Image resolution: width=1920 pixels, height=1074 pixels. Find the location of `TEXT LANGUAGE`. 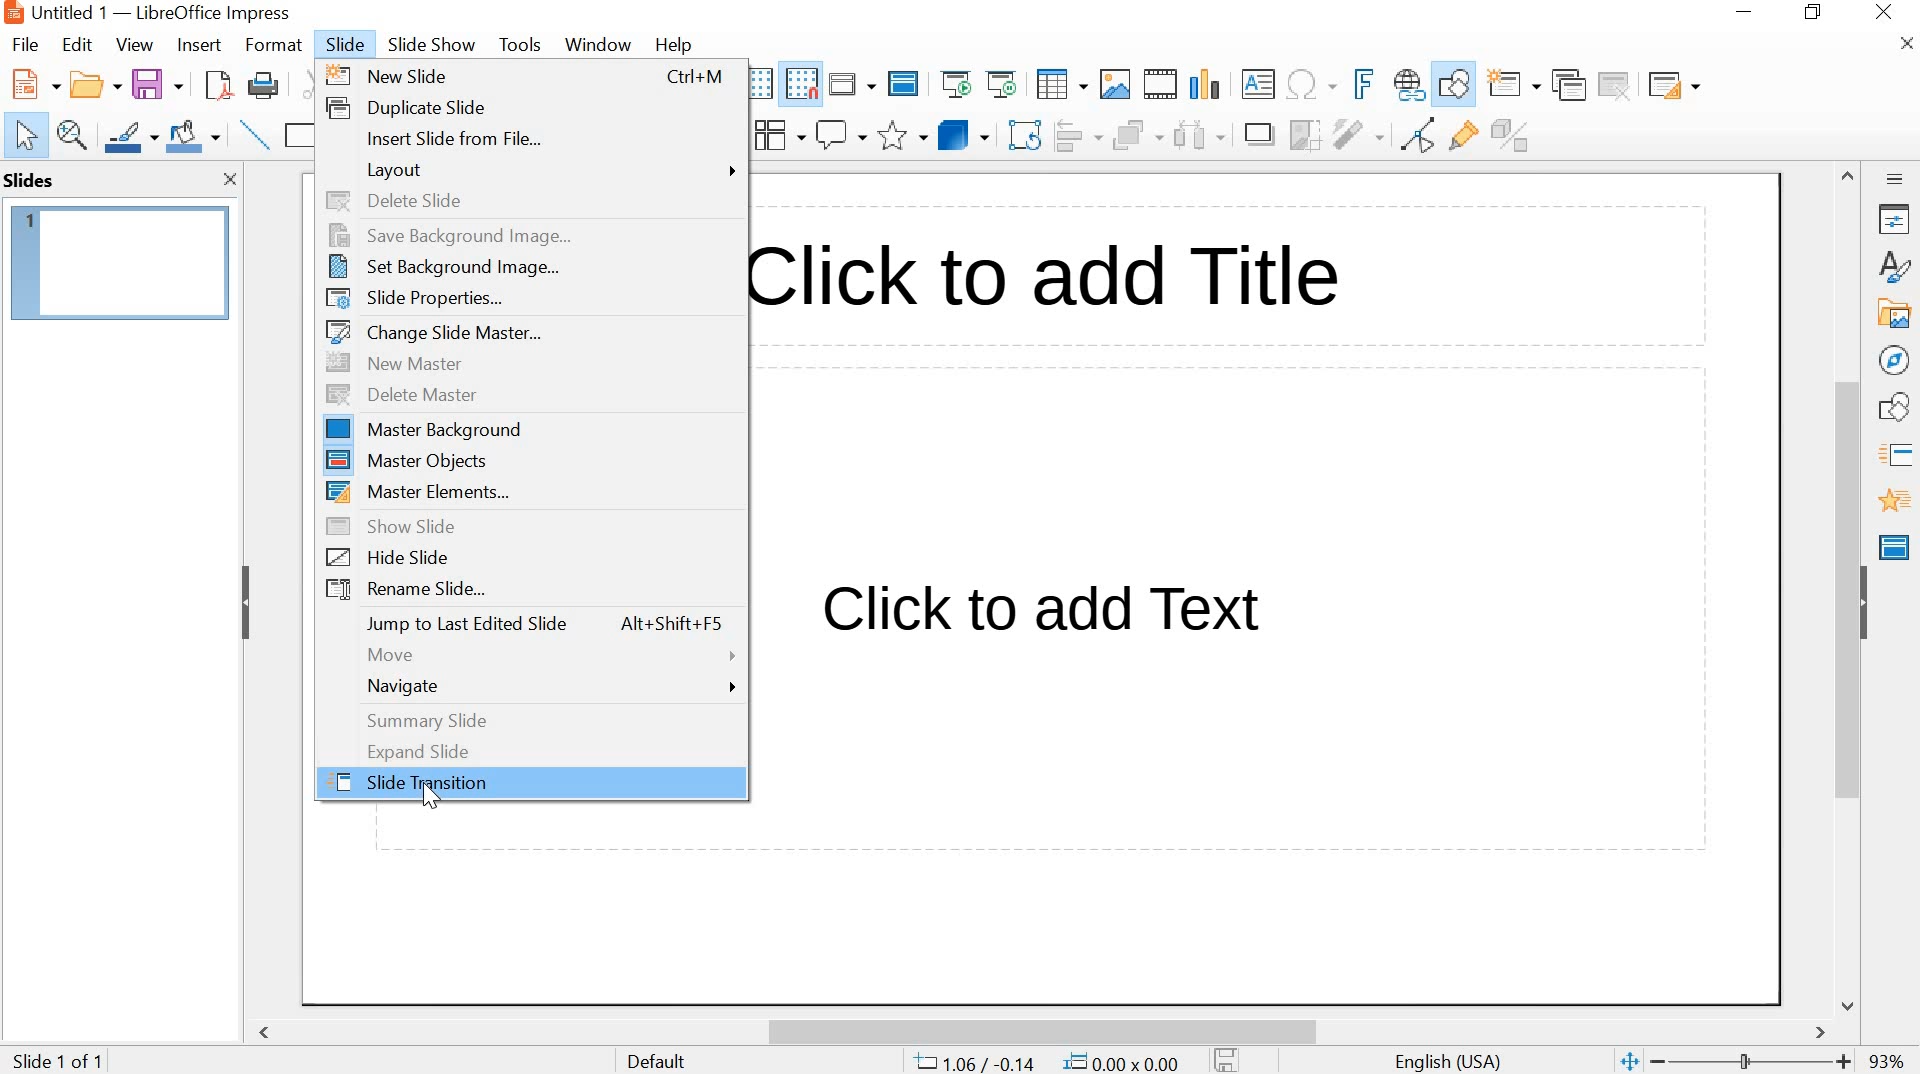

TEXT LANGUAGE is located at coordinates (1450, 1060).